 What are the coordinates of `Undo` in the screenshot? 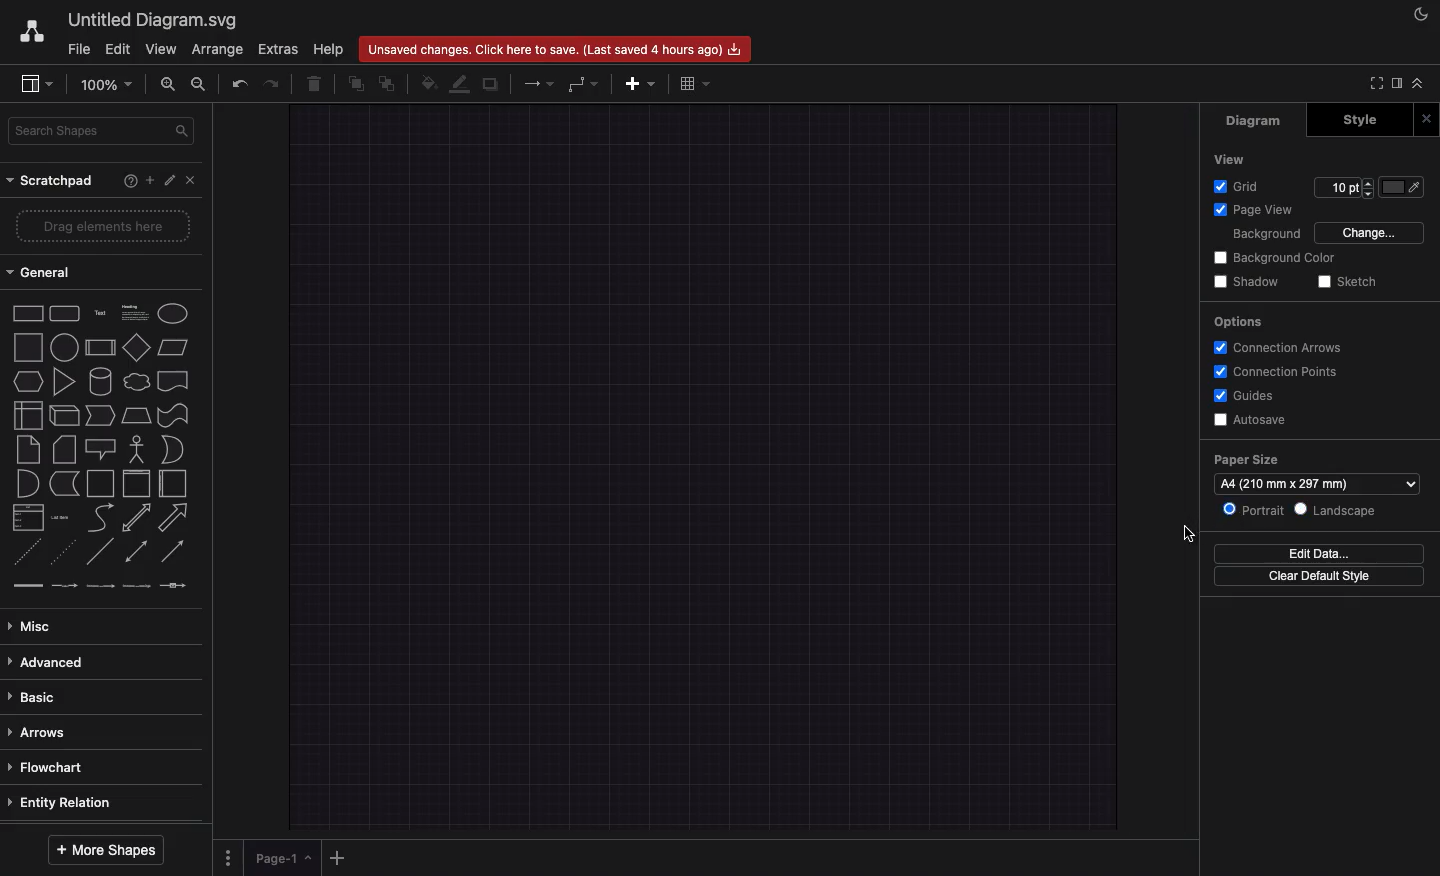 It's located at (242, 83).